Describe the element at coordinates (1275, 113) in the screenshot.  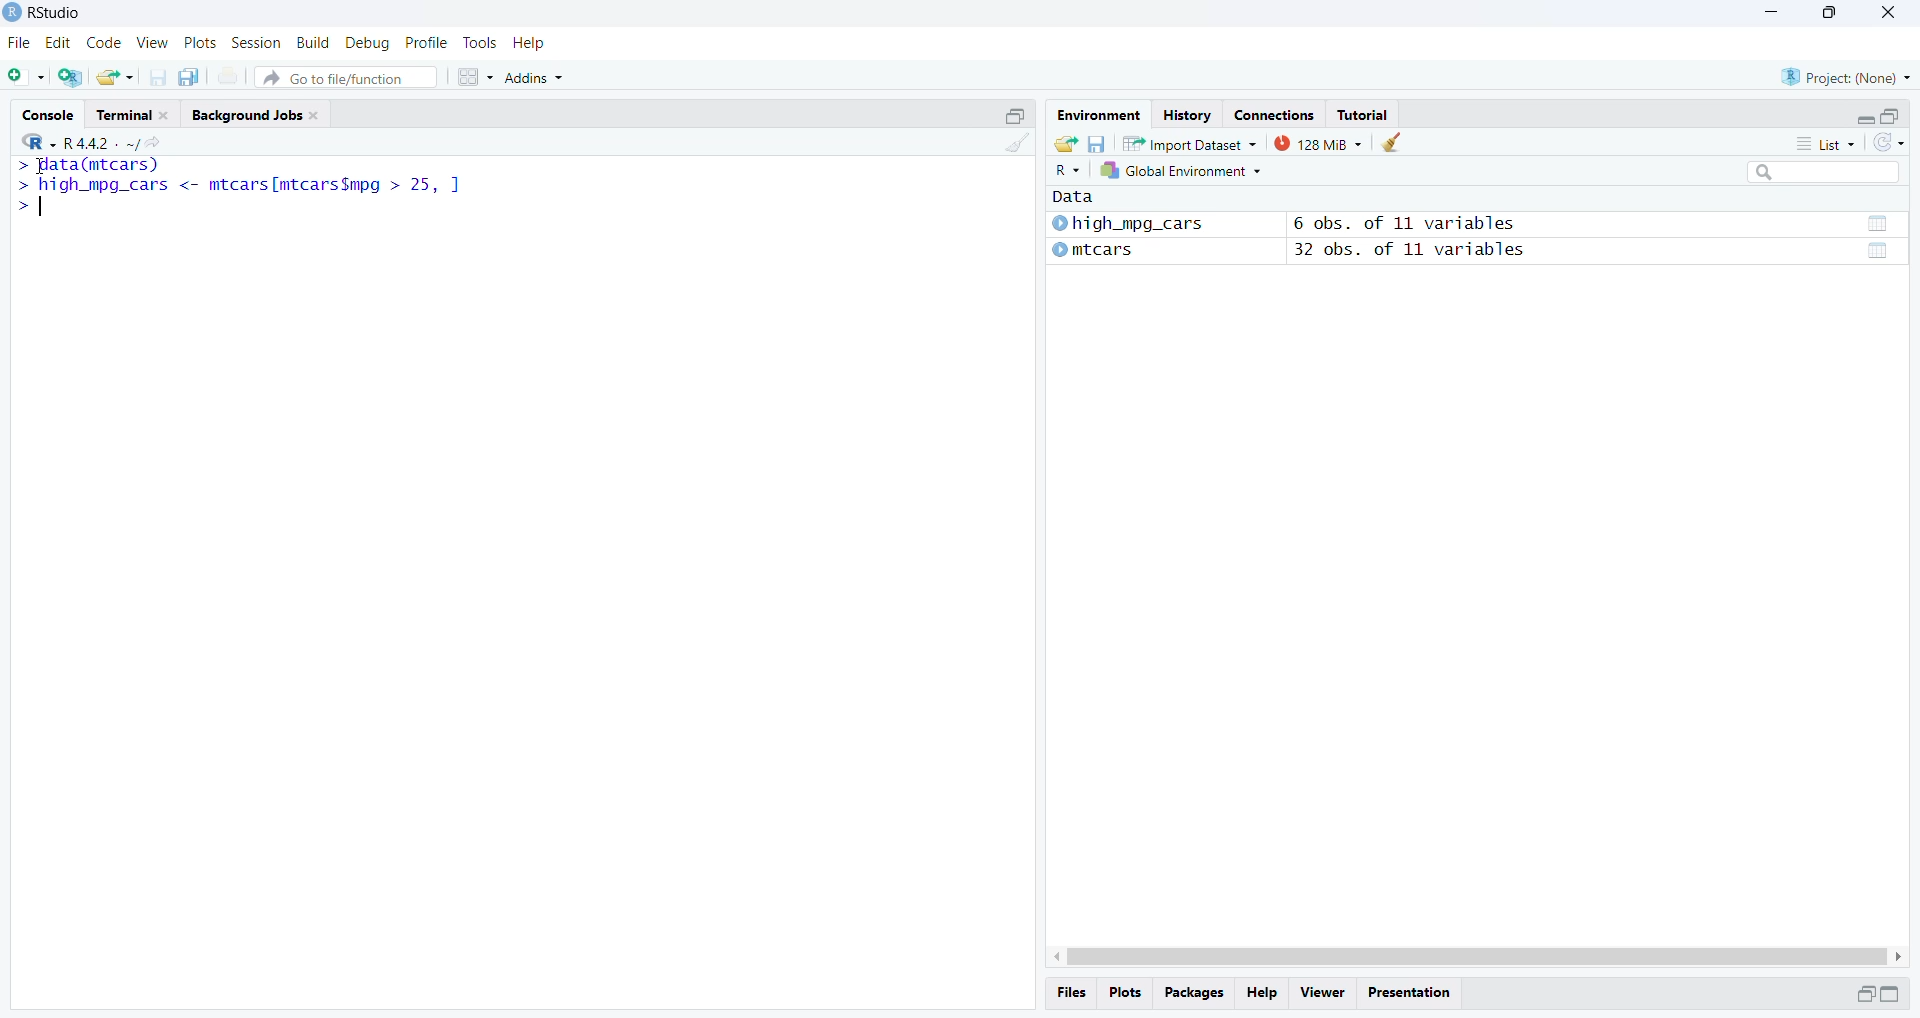
I see `Connections` at that location.